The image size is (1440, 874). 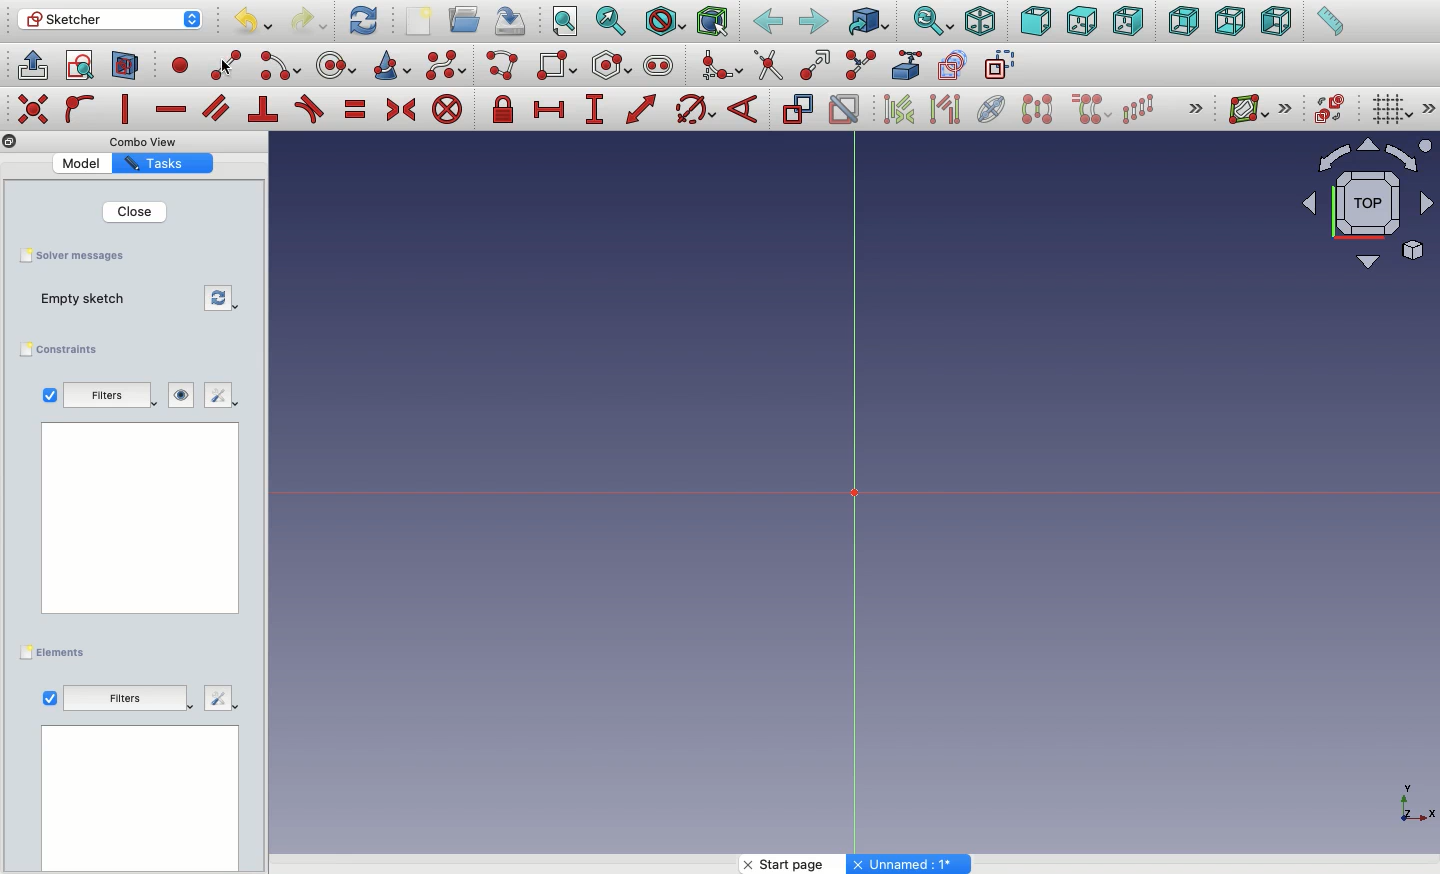 I want to click on , so click(x=1290, y=107).